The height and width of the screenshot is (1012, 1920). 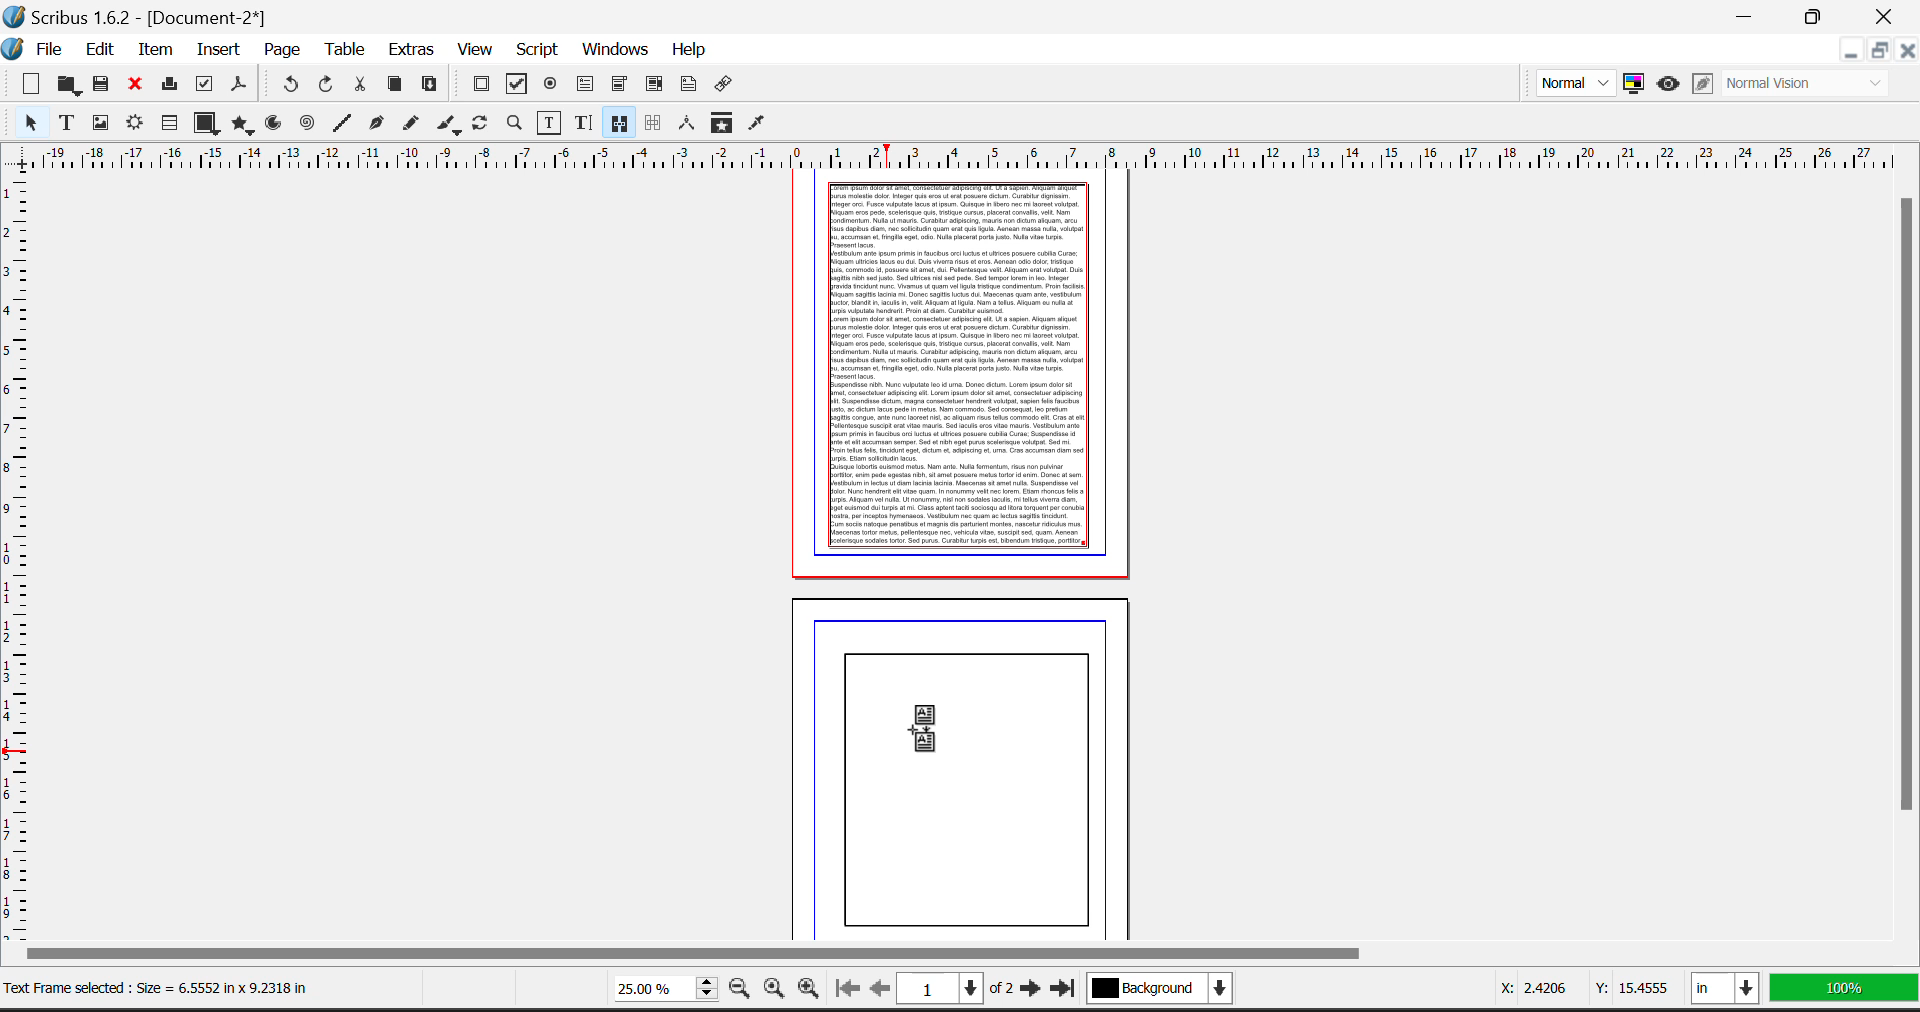 What do you see at coordinates (587, 85) in the screenshot?
I see `PDF Text Field` at bounding box center [587, 85].